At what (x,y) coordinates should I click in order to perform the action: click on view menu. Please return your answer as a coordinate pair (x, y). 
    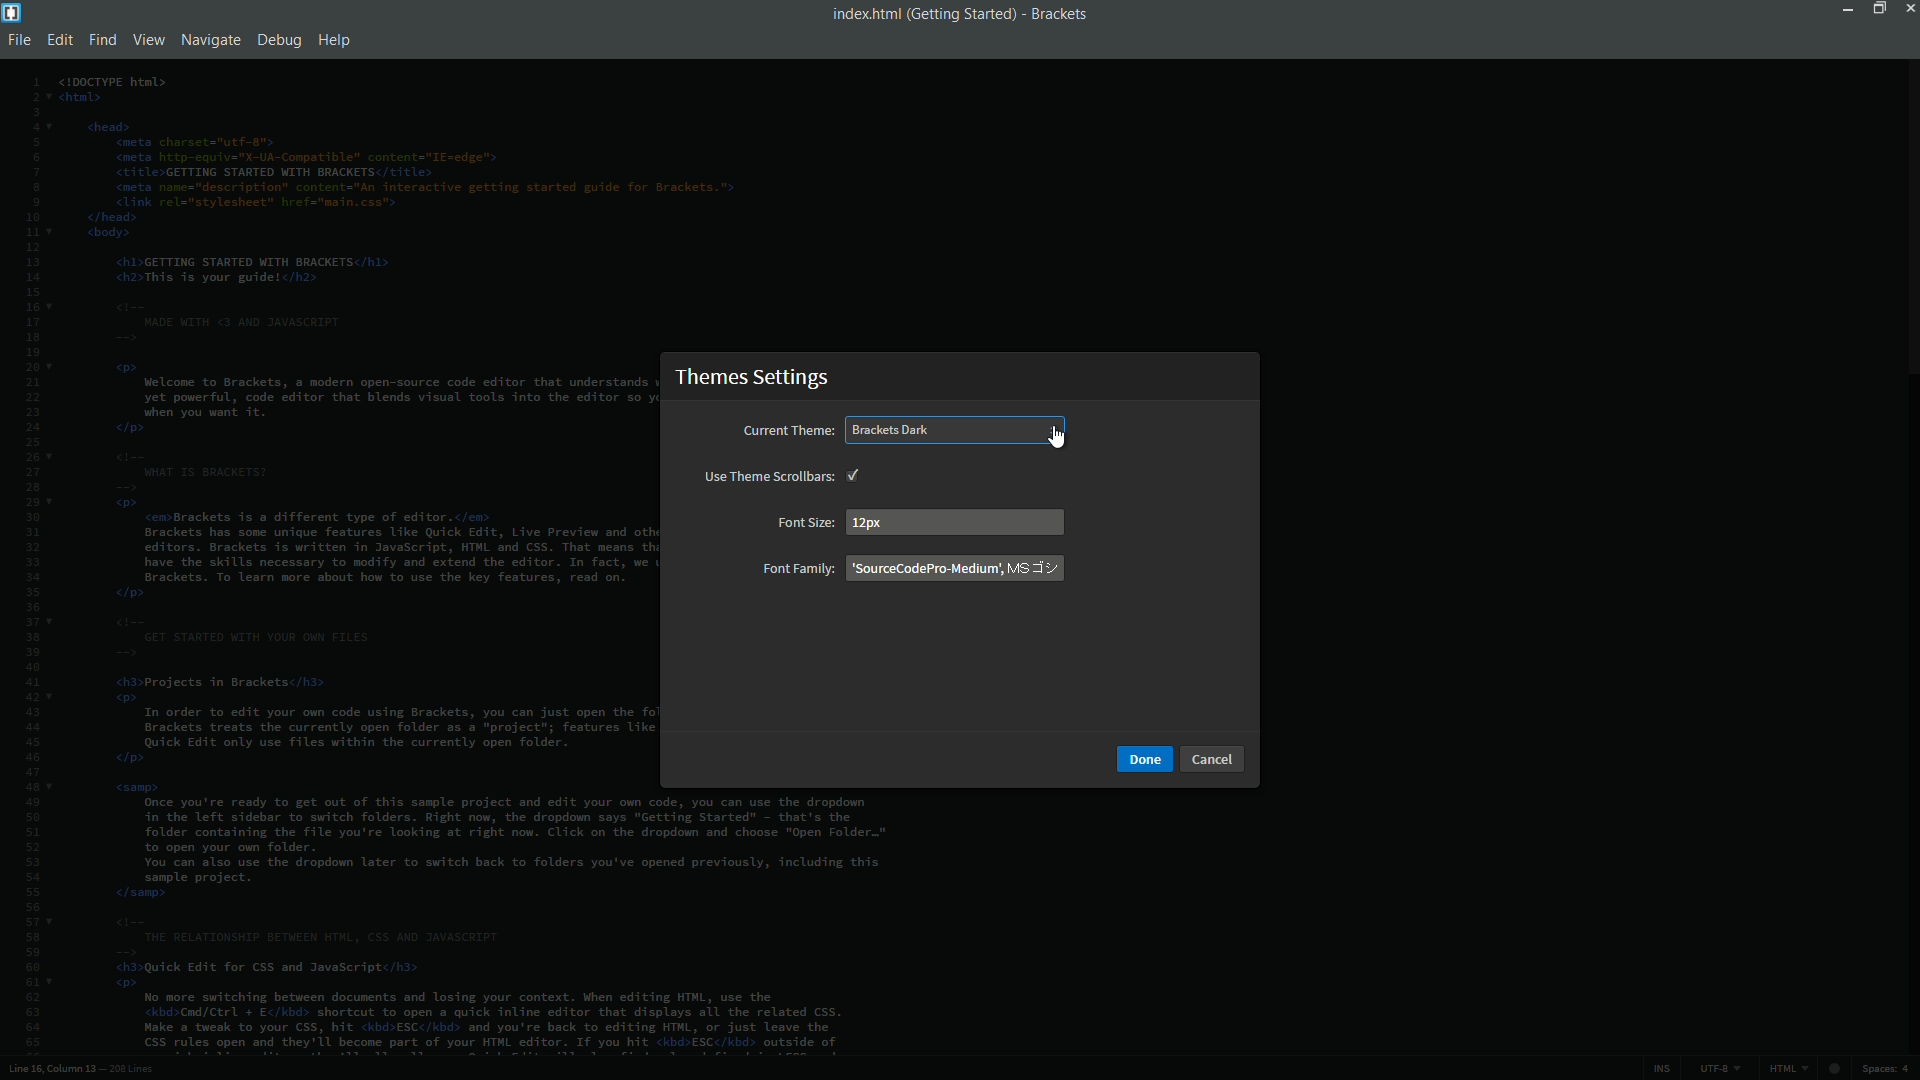
    Looking at the image, I should click on (149, 41).